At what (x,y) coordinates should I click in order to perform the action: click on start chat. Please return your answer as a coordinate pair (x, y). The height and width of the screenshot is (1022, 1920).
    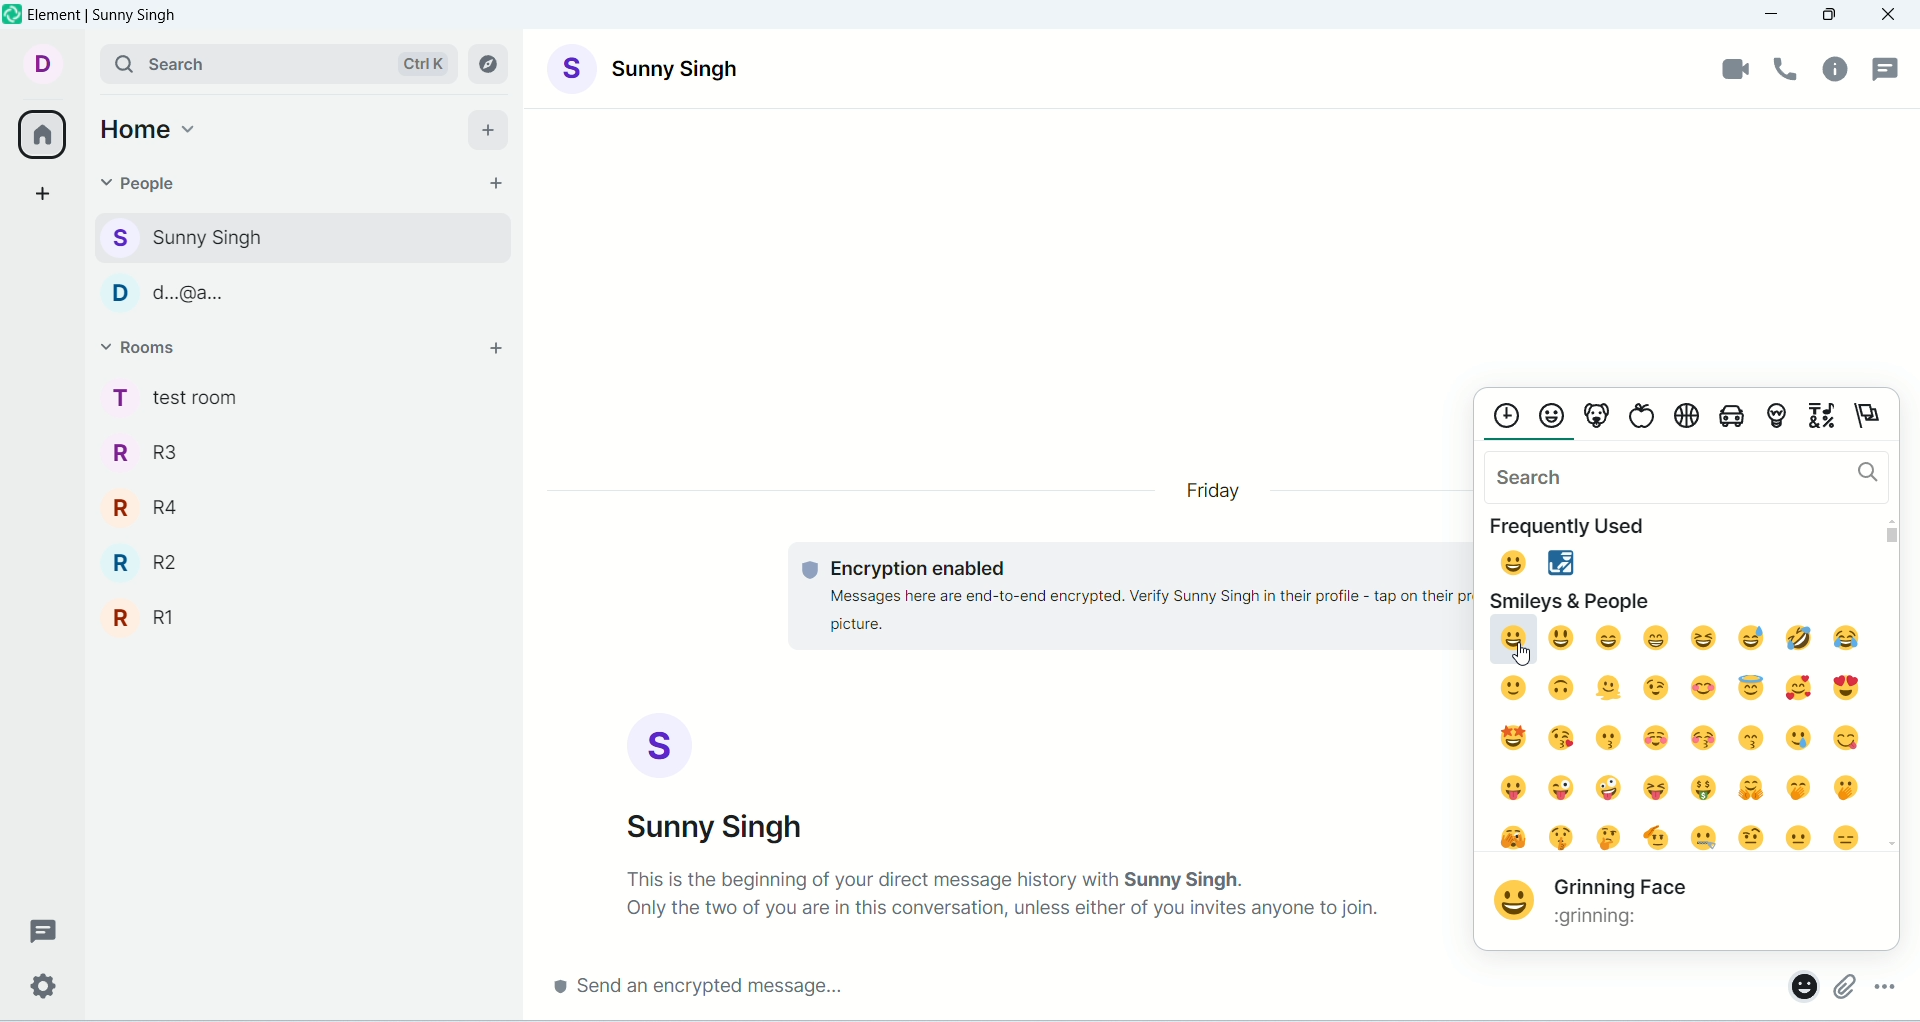
    Looking at the image, I should click on (491, 183).